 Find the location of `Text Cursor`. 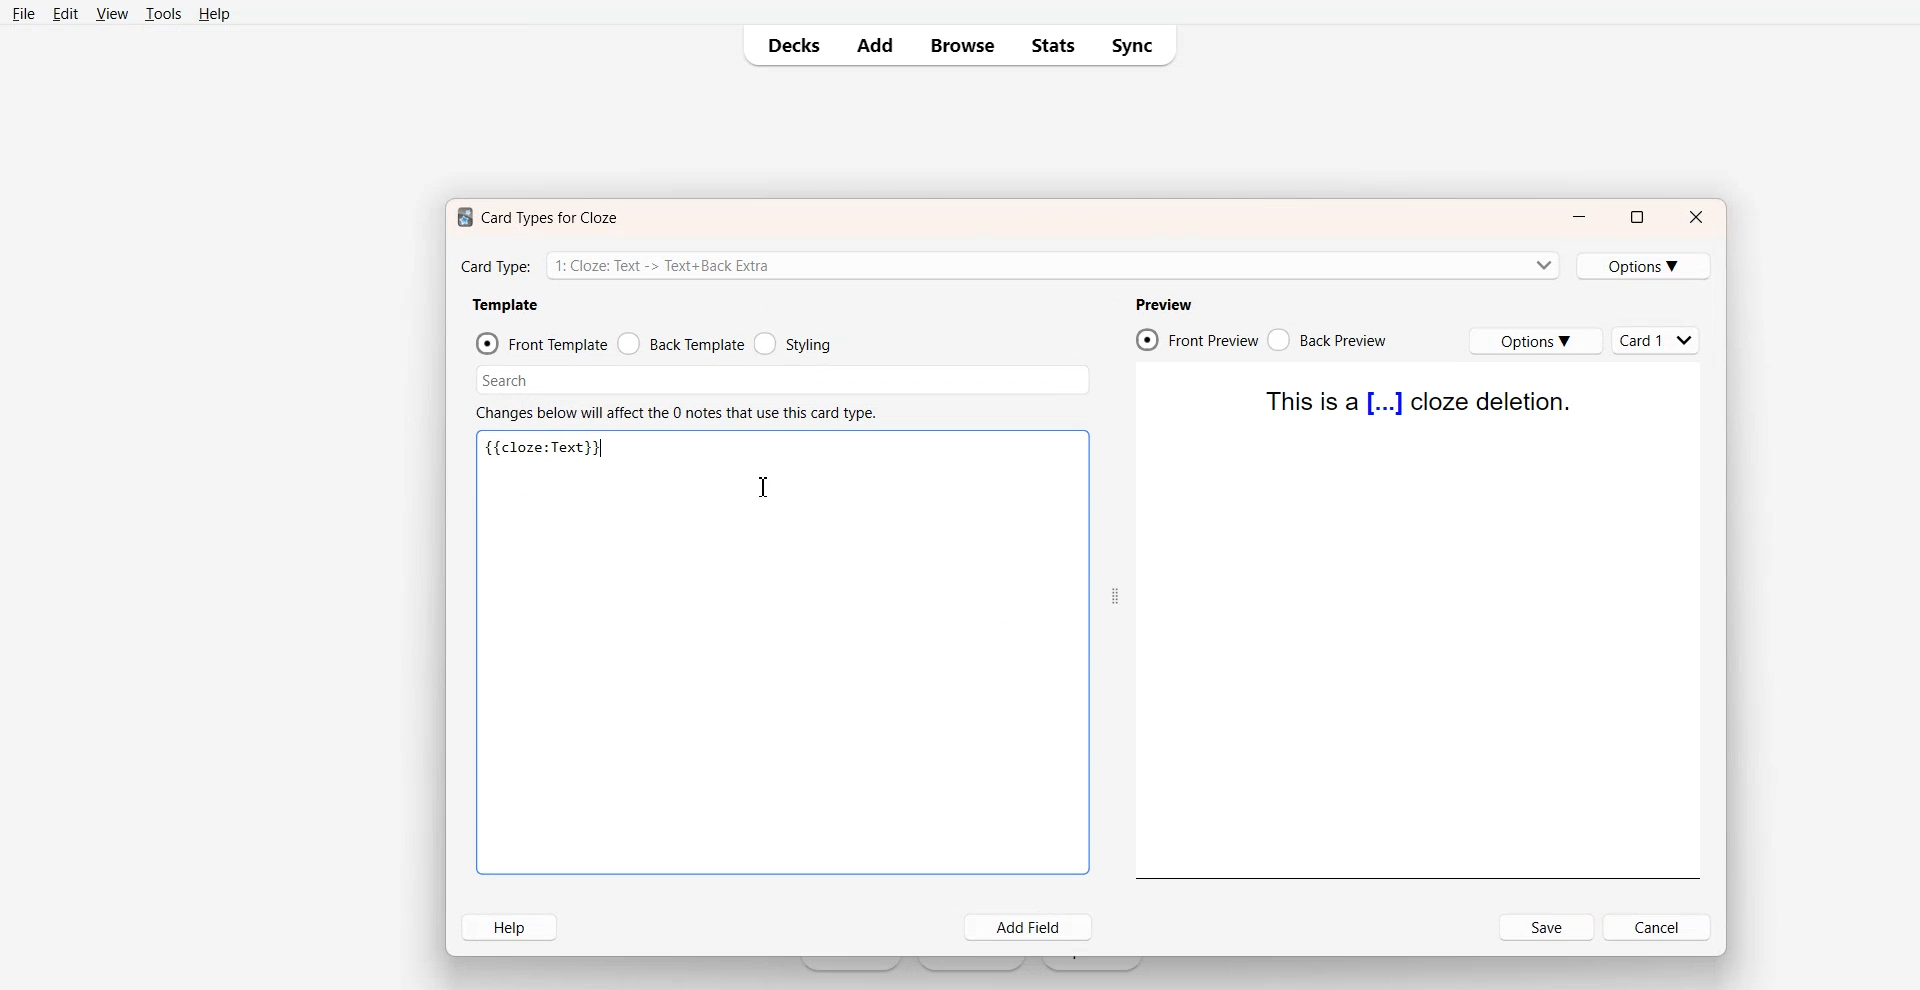

Text Cursor is located at coordinates (766, 487).